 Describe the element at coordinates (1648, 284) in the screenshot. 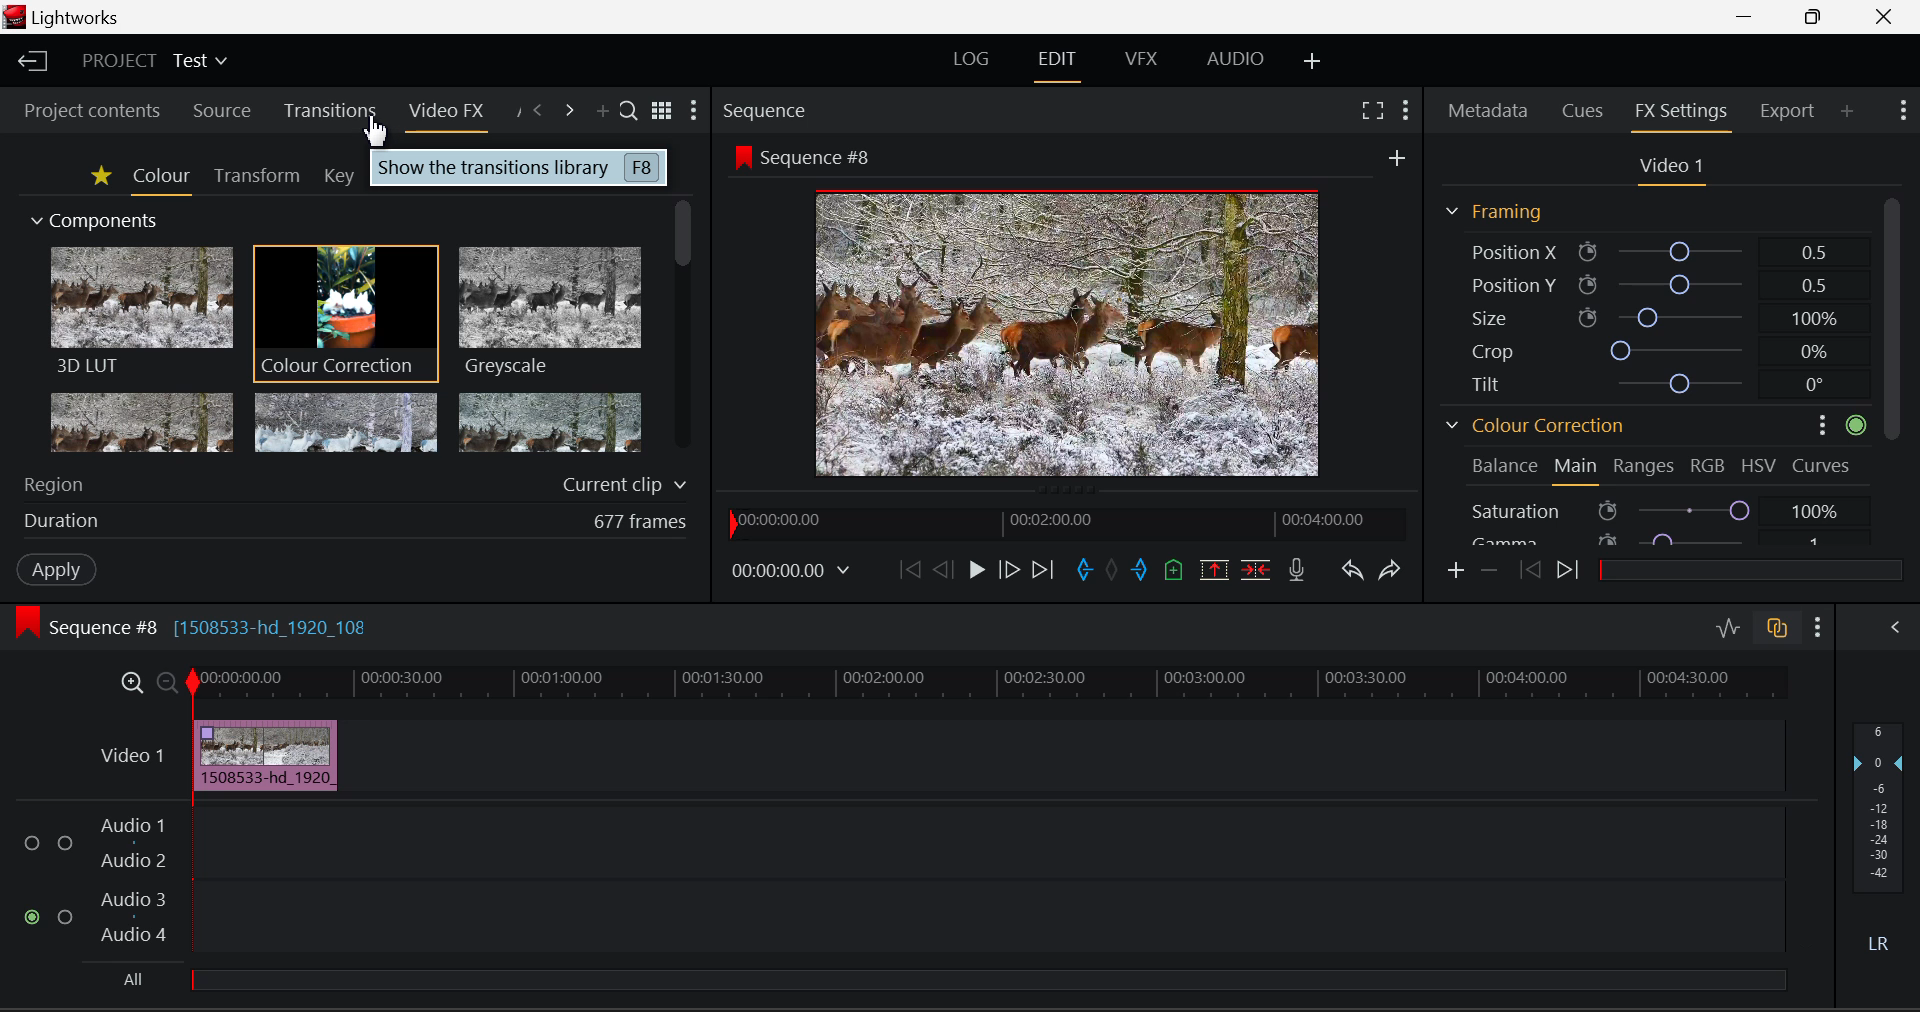

I see `Position Y` at that location.